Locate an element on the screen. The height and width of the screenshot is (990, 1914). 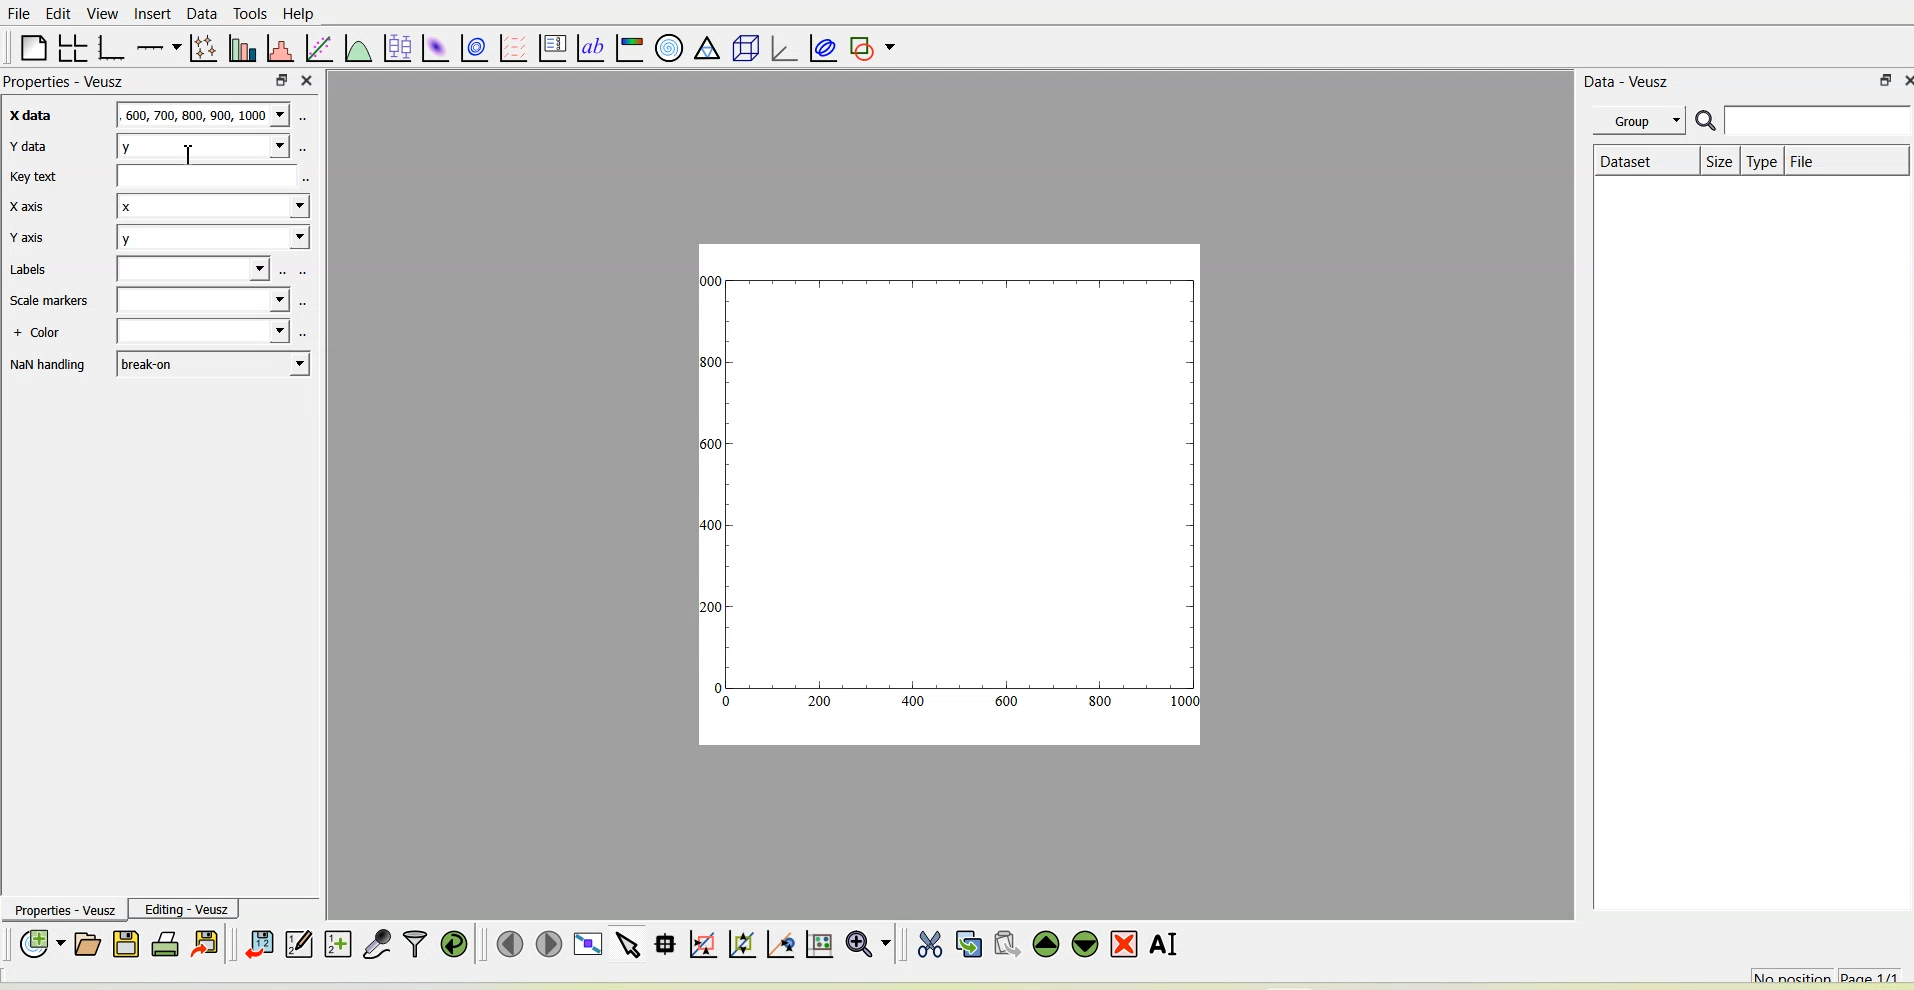
Page 1/1 is located at coordinates (1877, 975).